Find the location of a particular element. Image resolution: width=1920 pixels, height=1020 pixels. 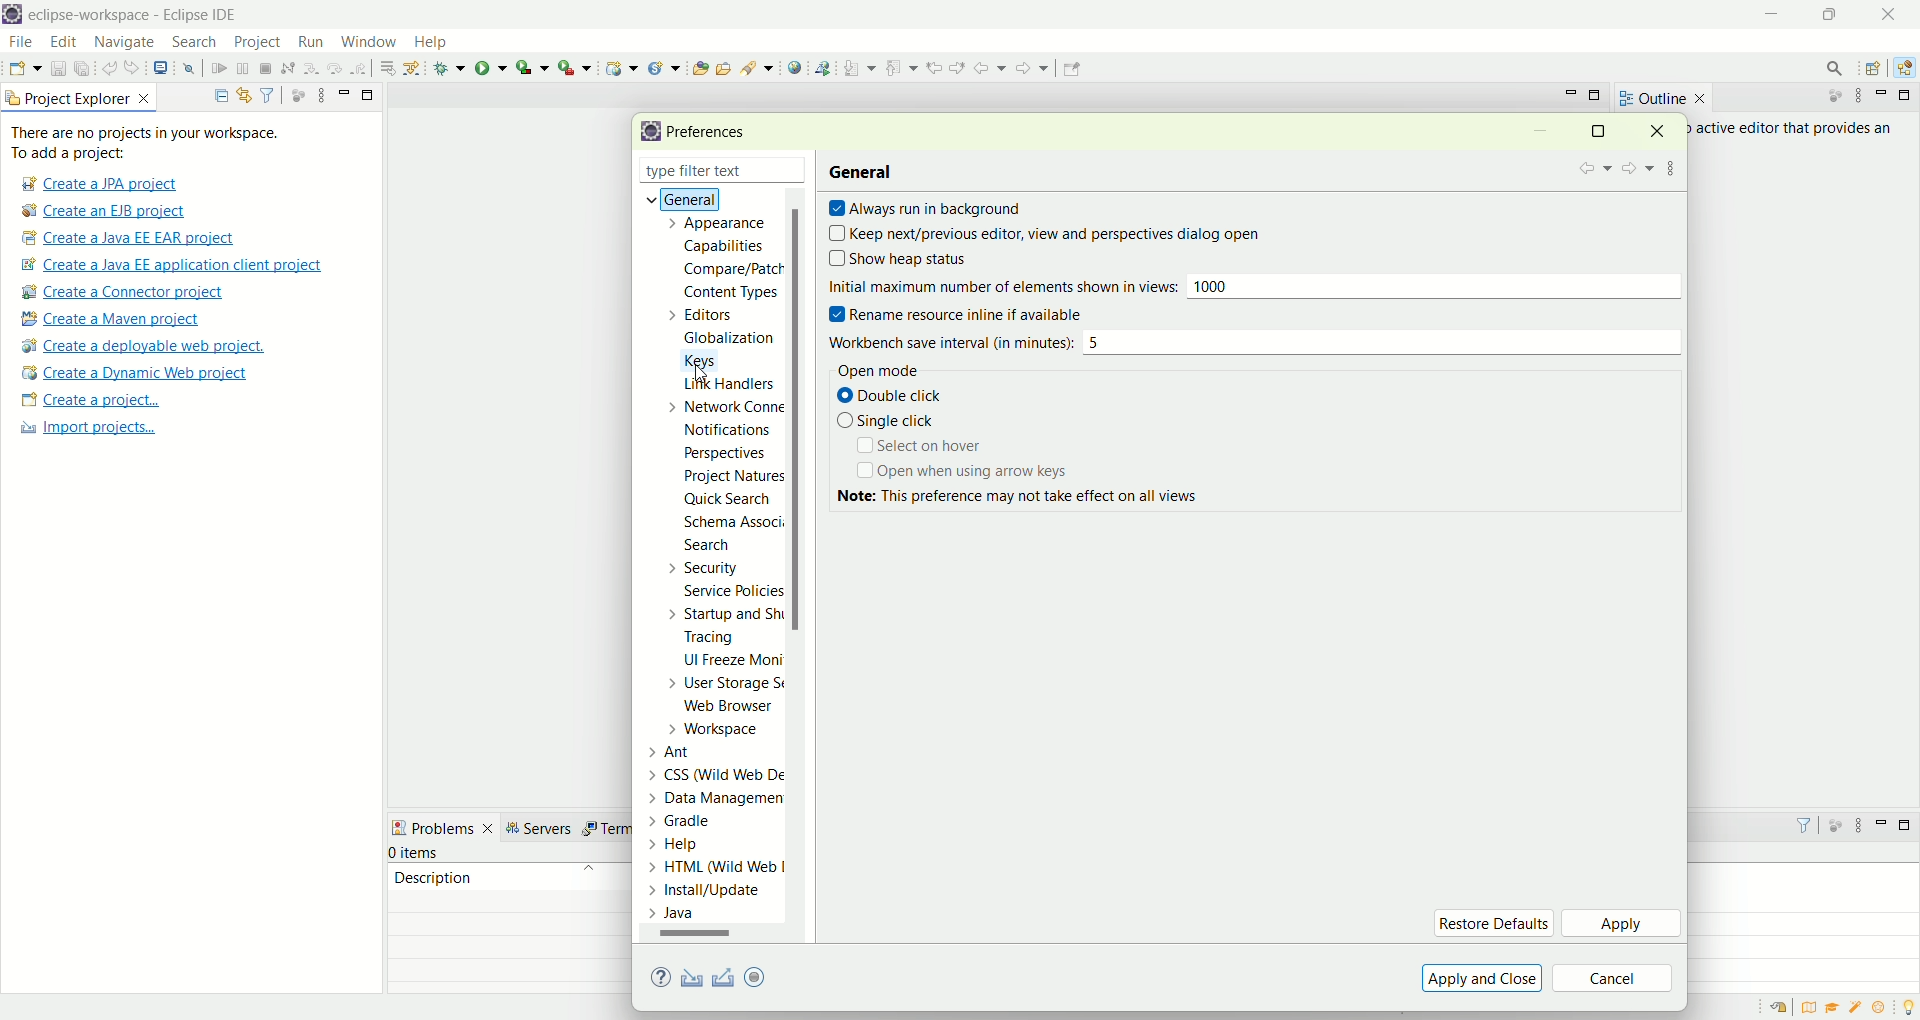

samples is located at coordinates (1858, 1007).